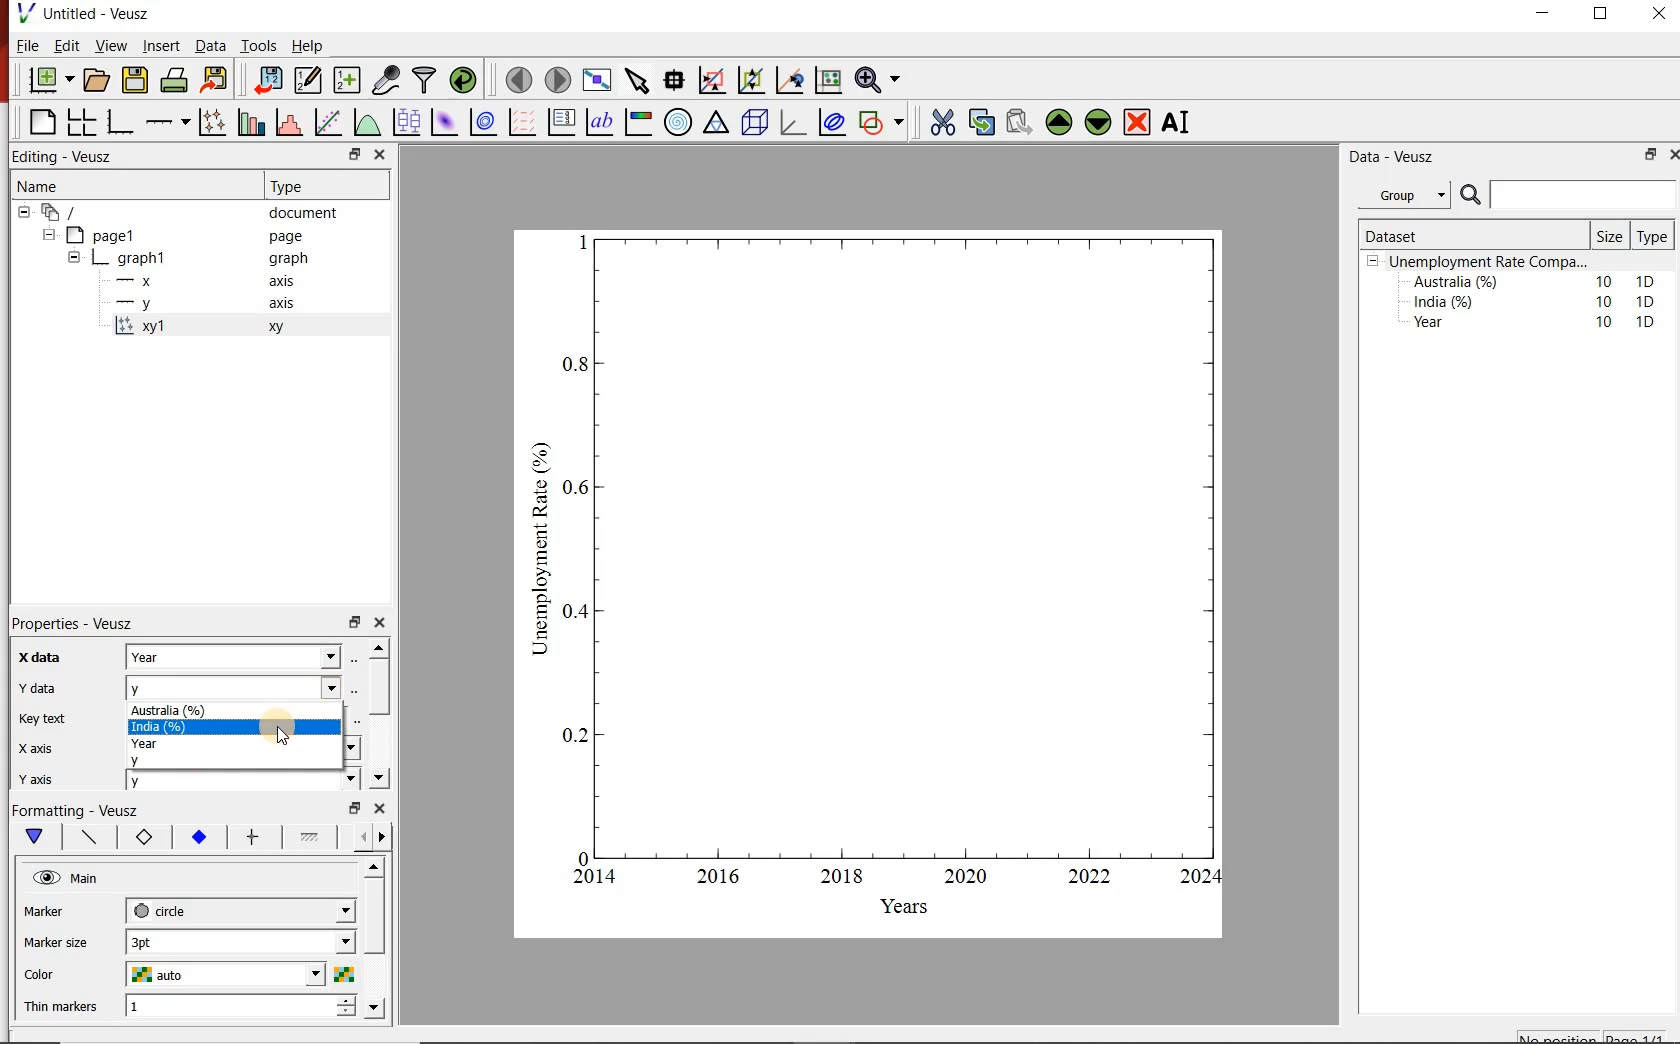 Image resolution: width=1680 pixels, height=1044 pixels. What do you see at coordinates (212, 121) in the screenshot?
I see `plot points with lines and errorbars` at bounding box center [212, 121].